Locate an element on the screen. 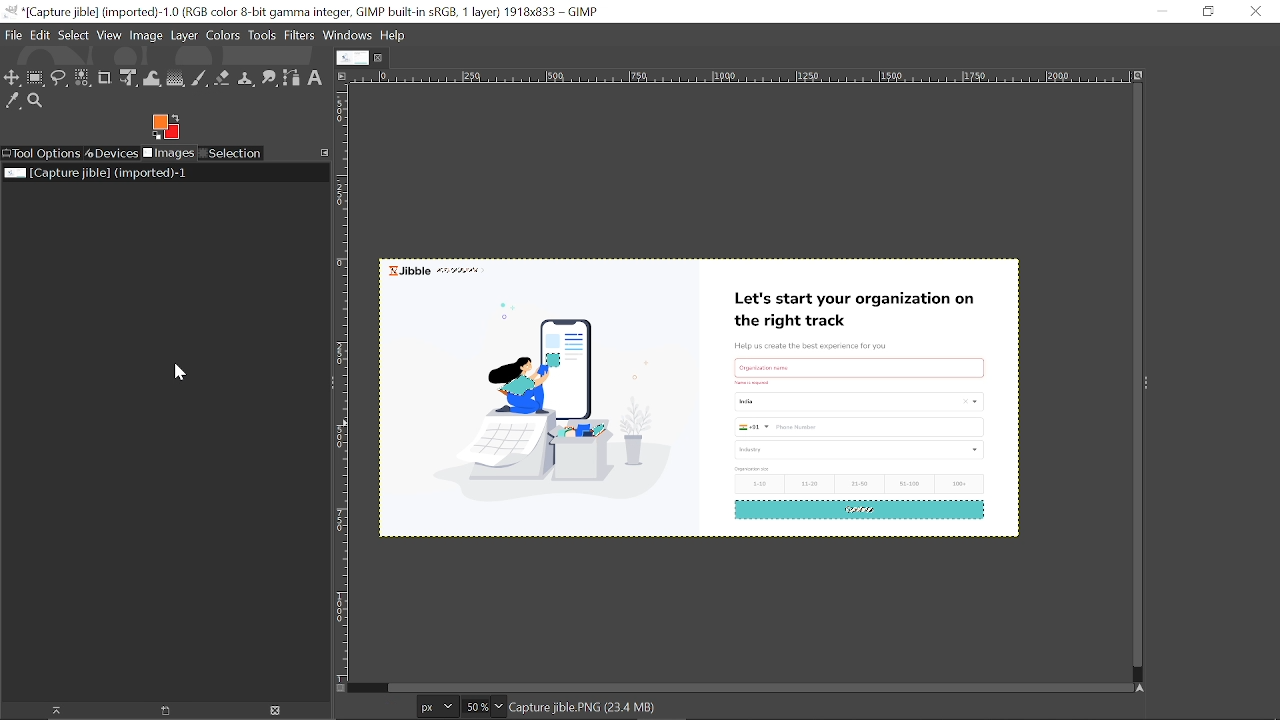 This screenshot has width=1280, height=720. File is located at coordinates (13, 34).